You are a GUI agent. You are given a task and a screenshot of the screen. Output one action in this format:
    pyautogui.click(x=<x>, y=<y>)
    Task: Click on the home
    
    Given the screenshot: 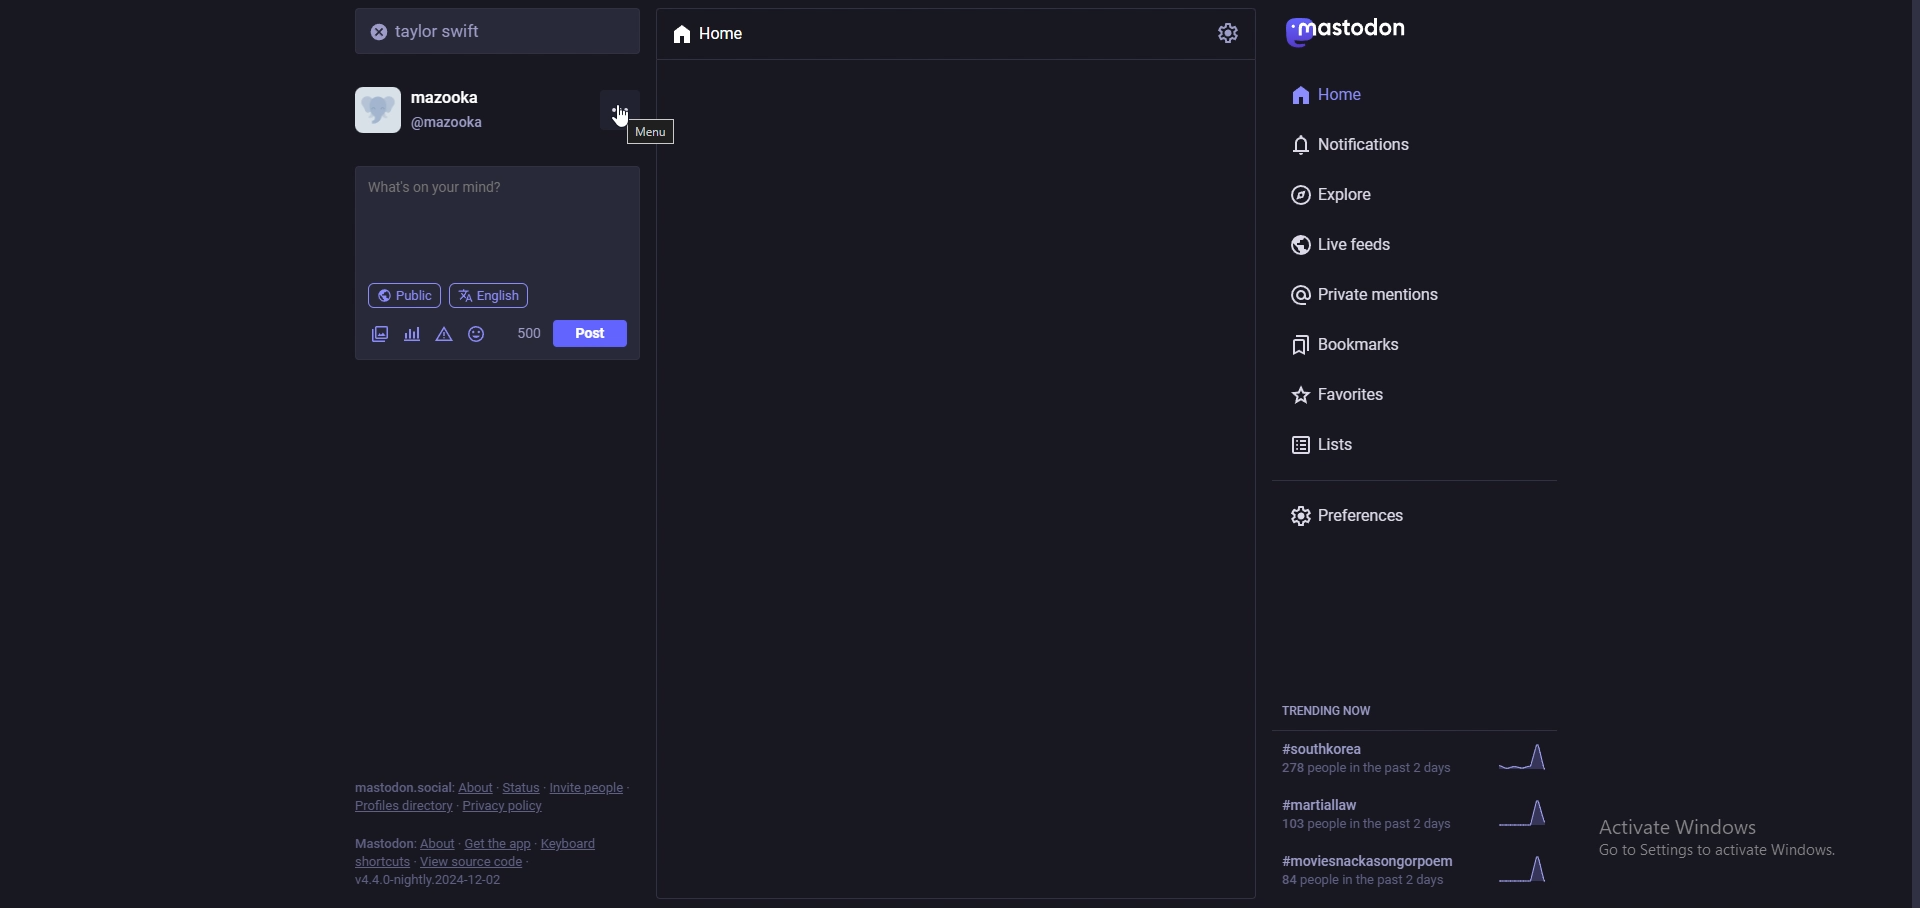 What is the action you would take?
    pyautogui.click(x=1382, y=94)
    